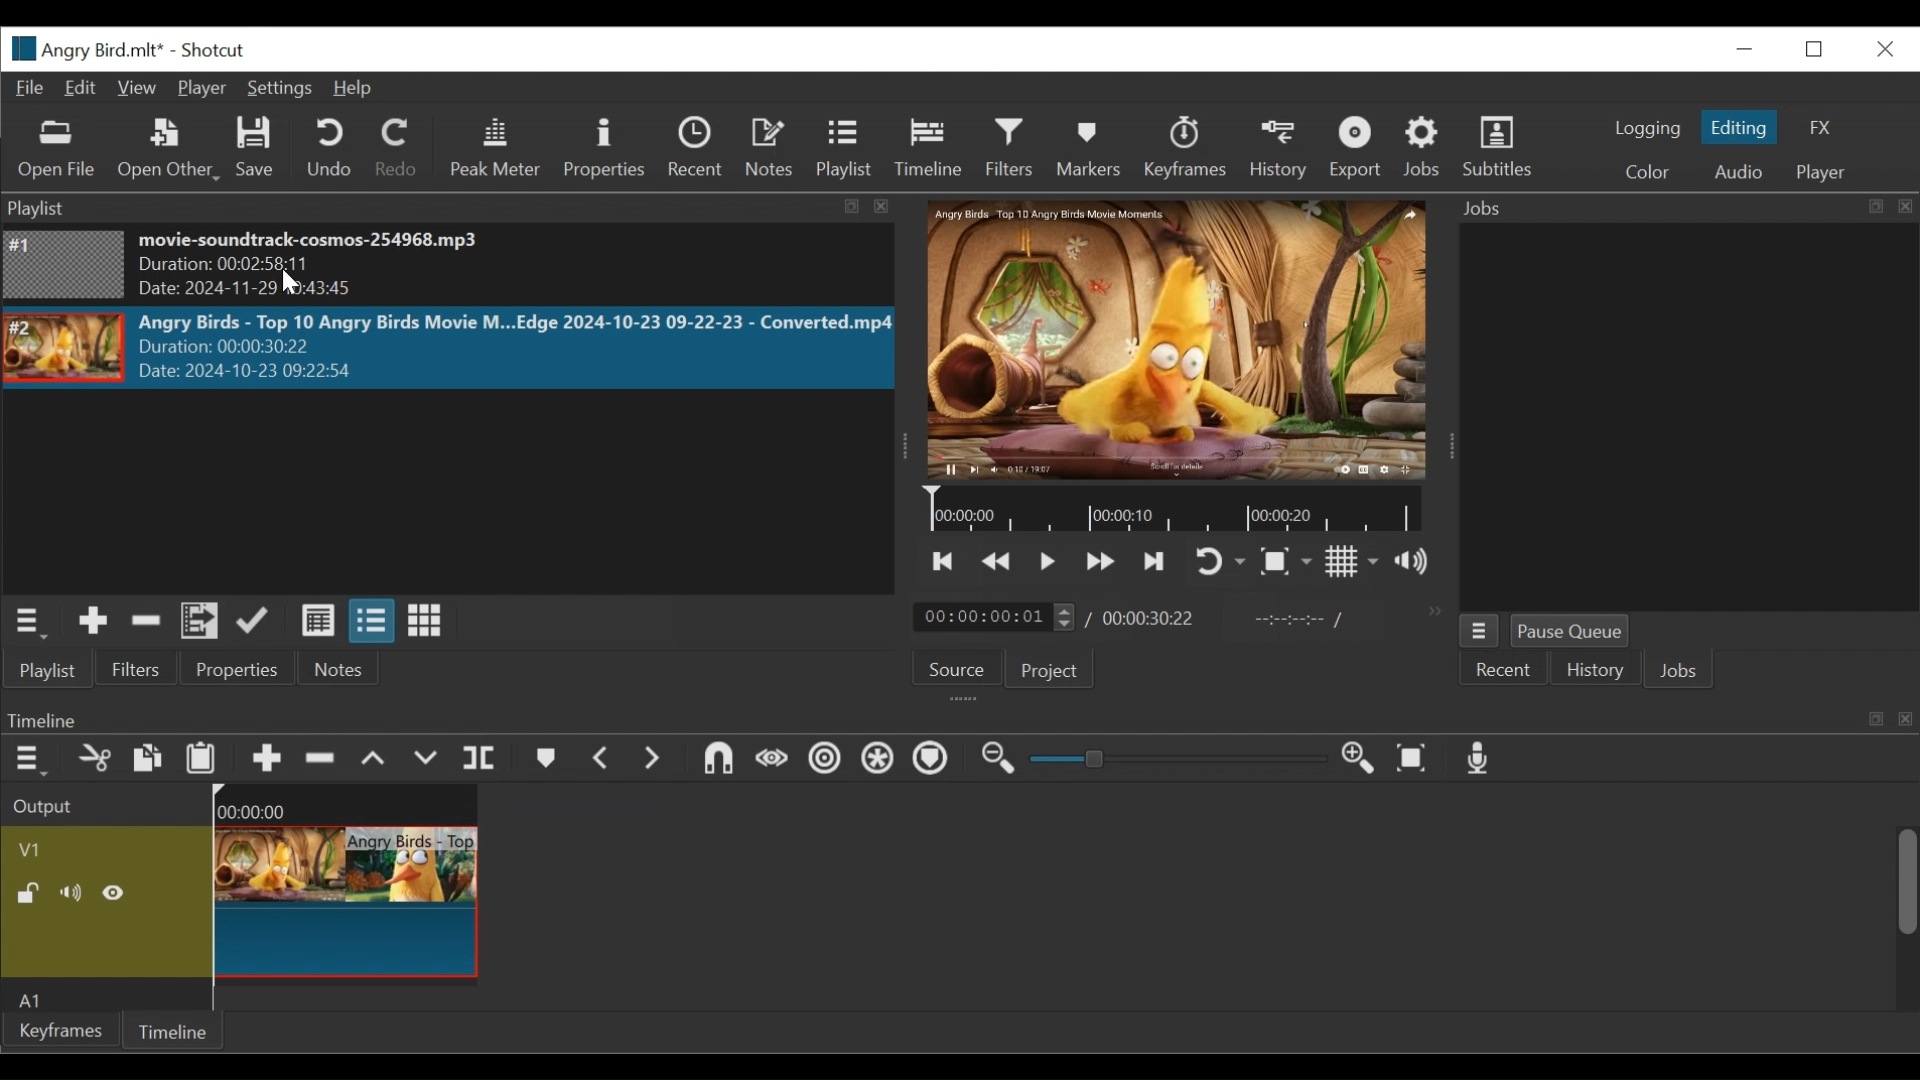  Describe the element at coordinates (352, 804) in the screenshot. I see `00:00:00(Timeline)` at that location.